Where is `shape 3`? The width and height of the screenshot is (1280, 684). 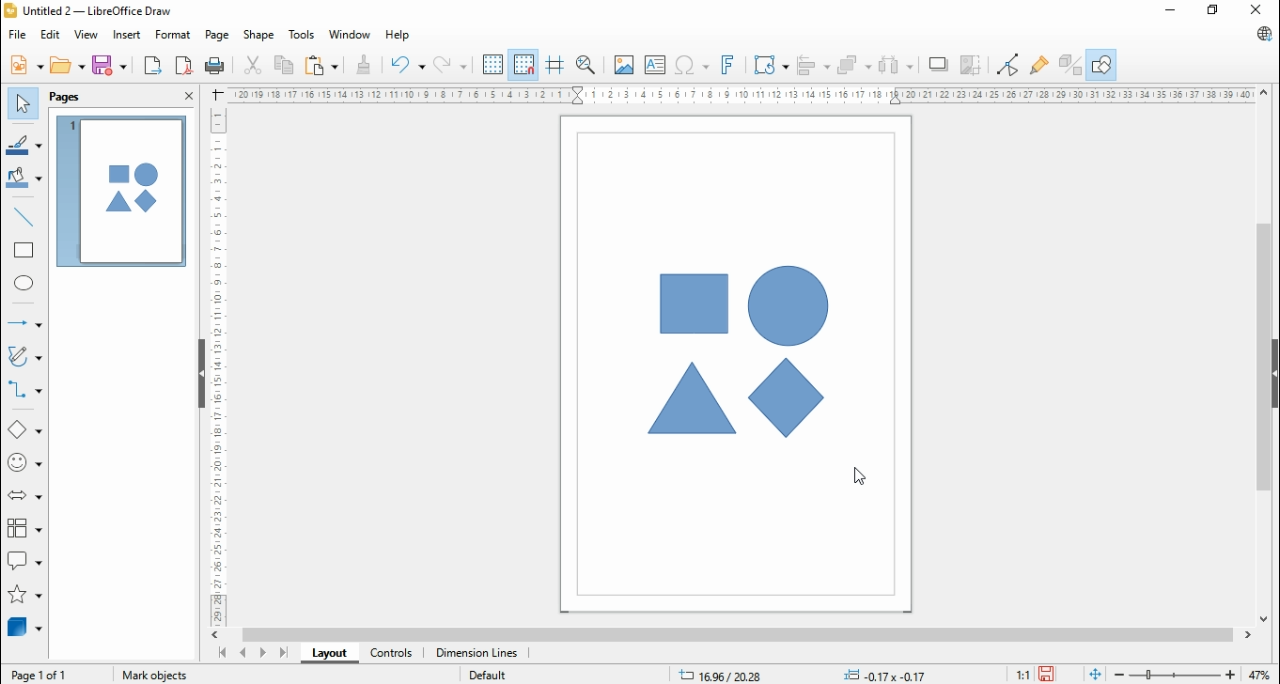
shape 3 is located at coordinates (787, 307).